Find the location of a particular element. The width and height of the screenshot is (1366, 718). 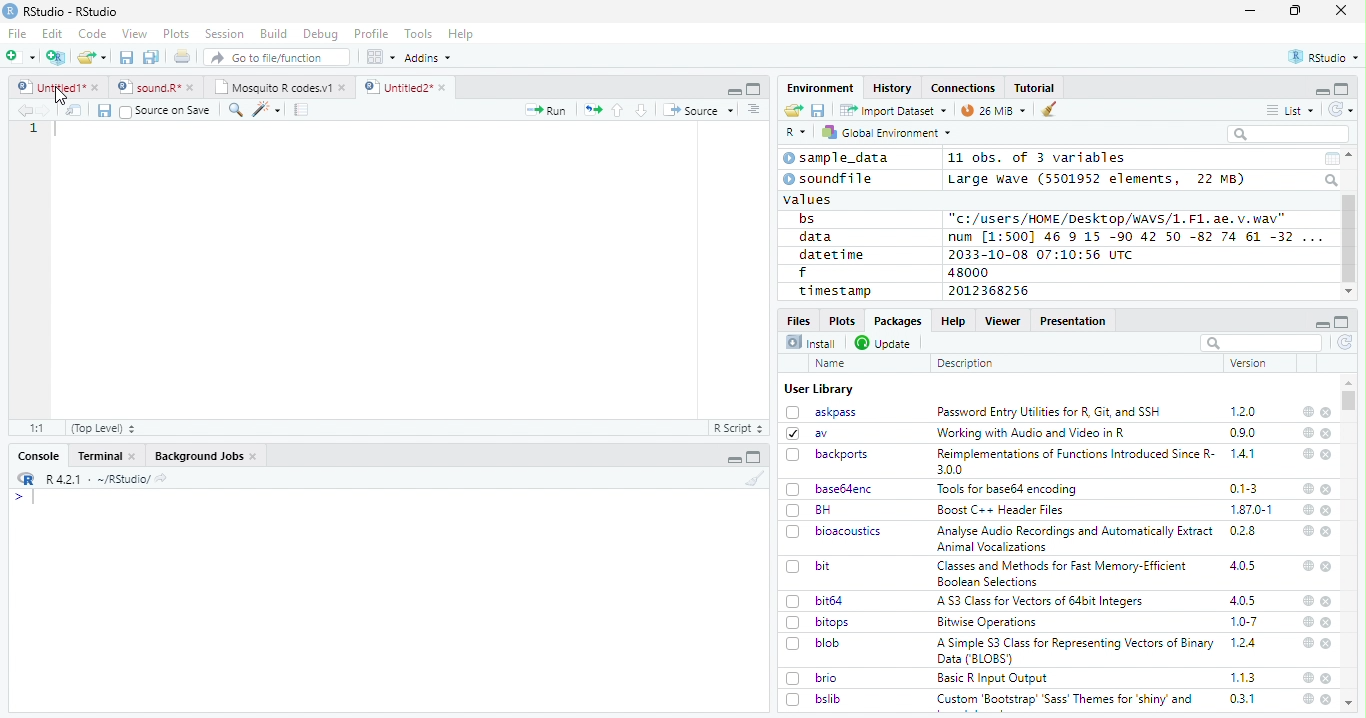

RStudio - RStudio is located at coordinates (71, 11).